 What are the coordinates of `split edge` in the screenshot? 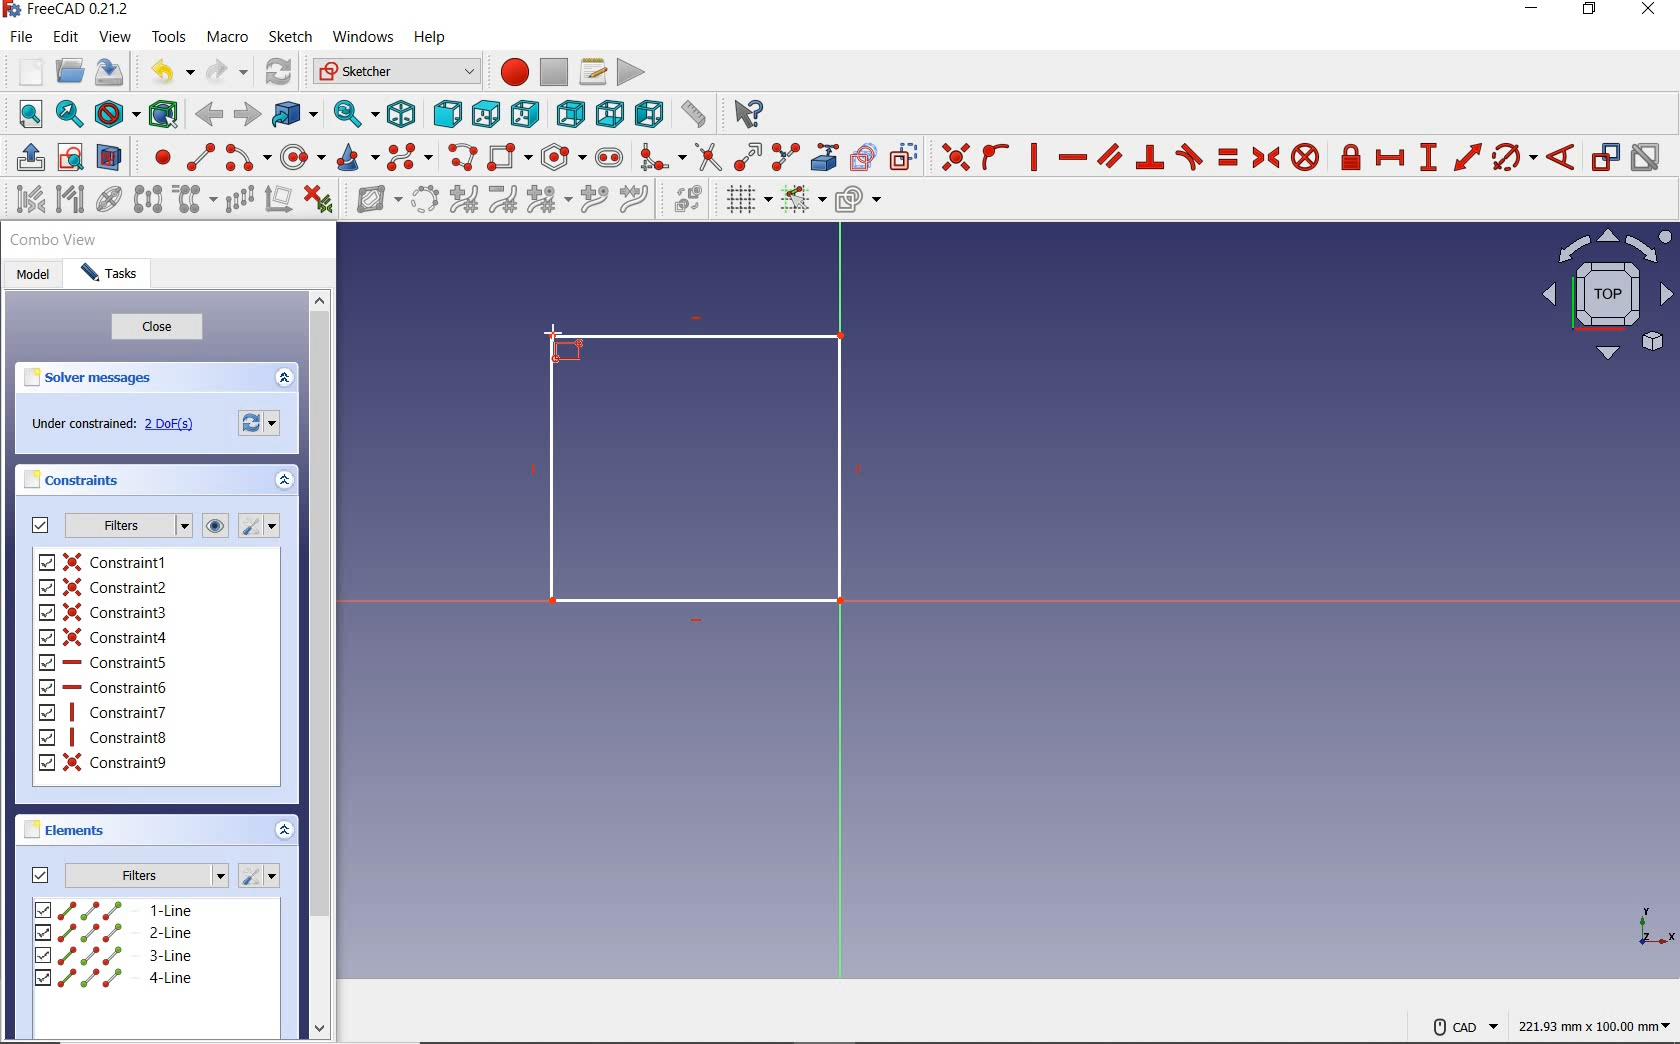 It's located at (785, 158).